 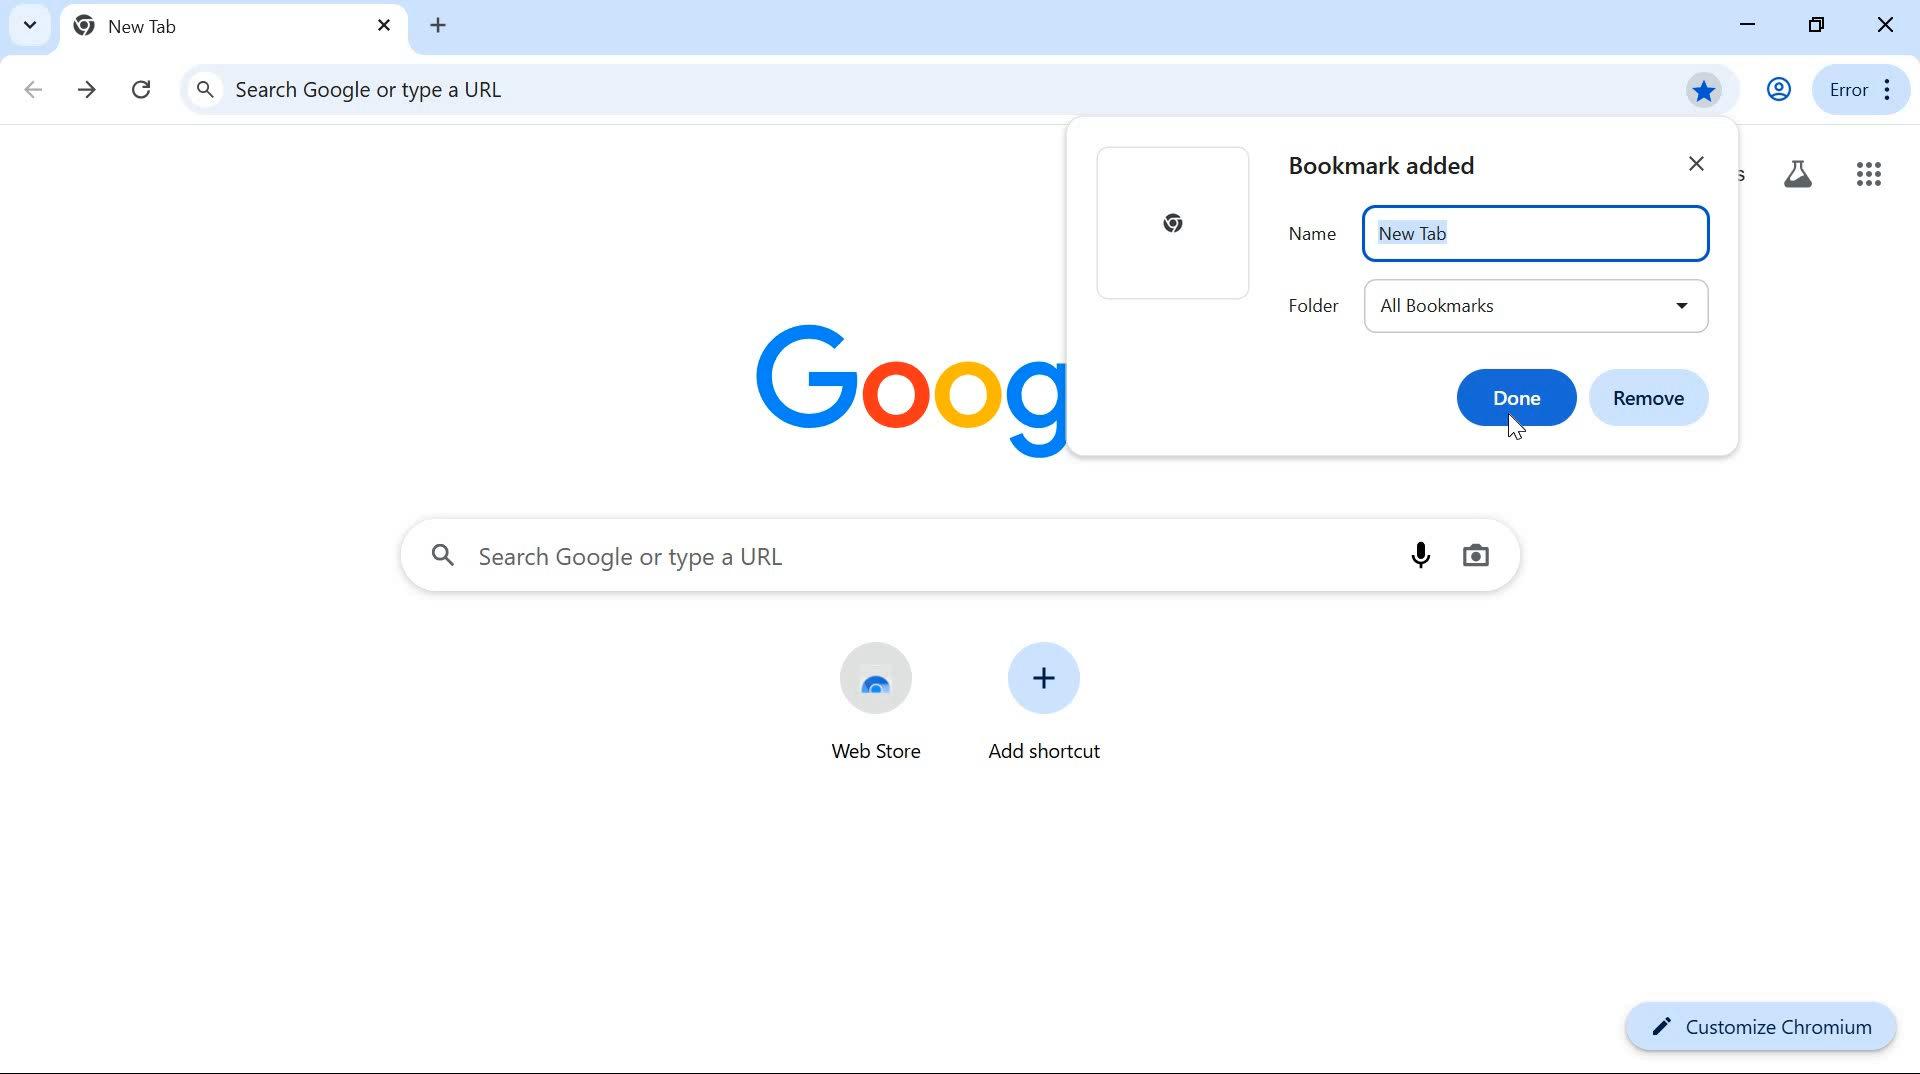 What do you see at coordinates (146, 90) in the screenshot?
I see `refresh` at bounding box center [146, 90].